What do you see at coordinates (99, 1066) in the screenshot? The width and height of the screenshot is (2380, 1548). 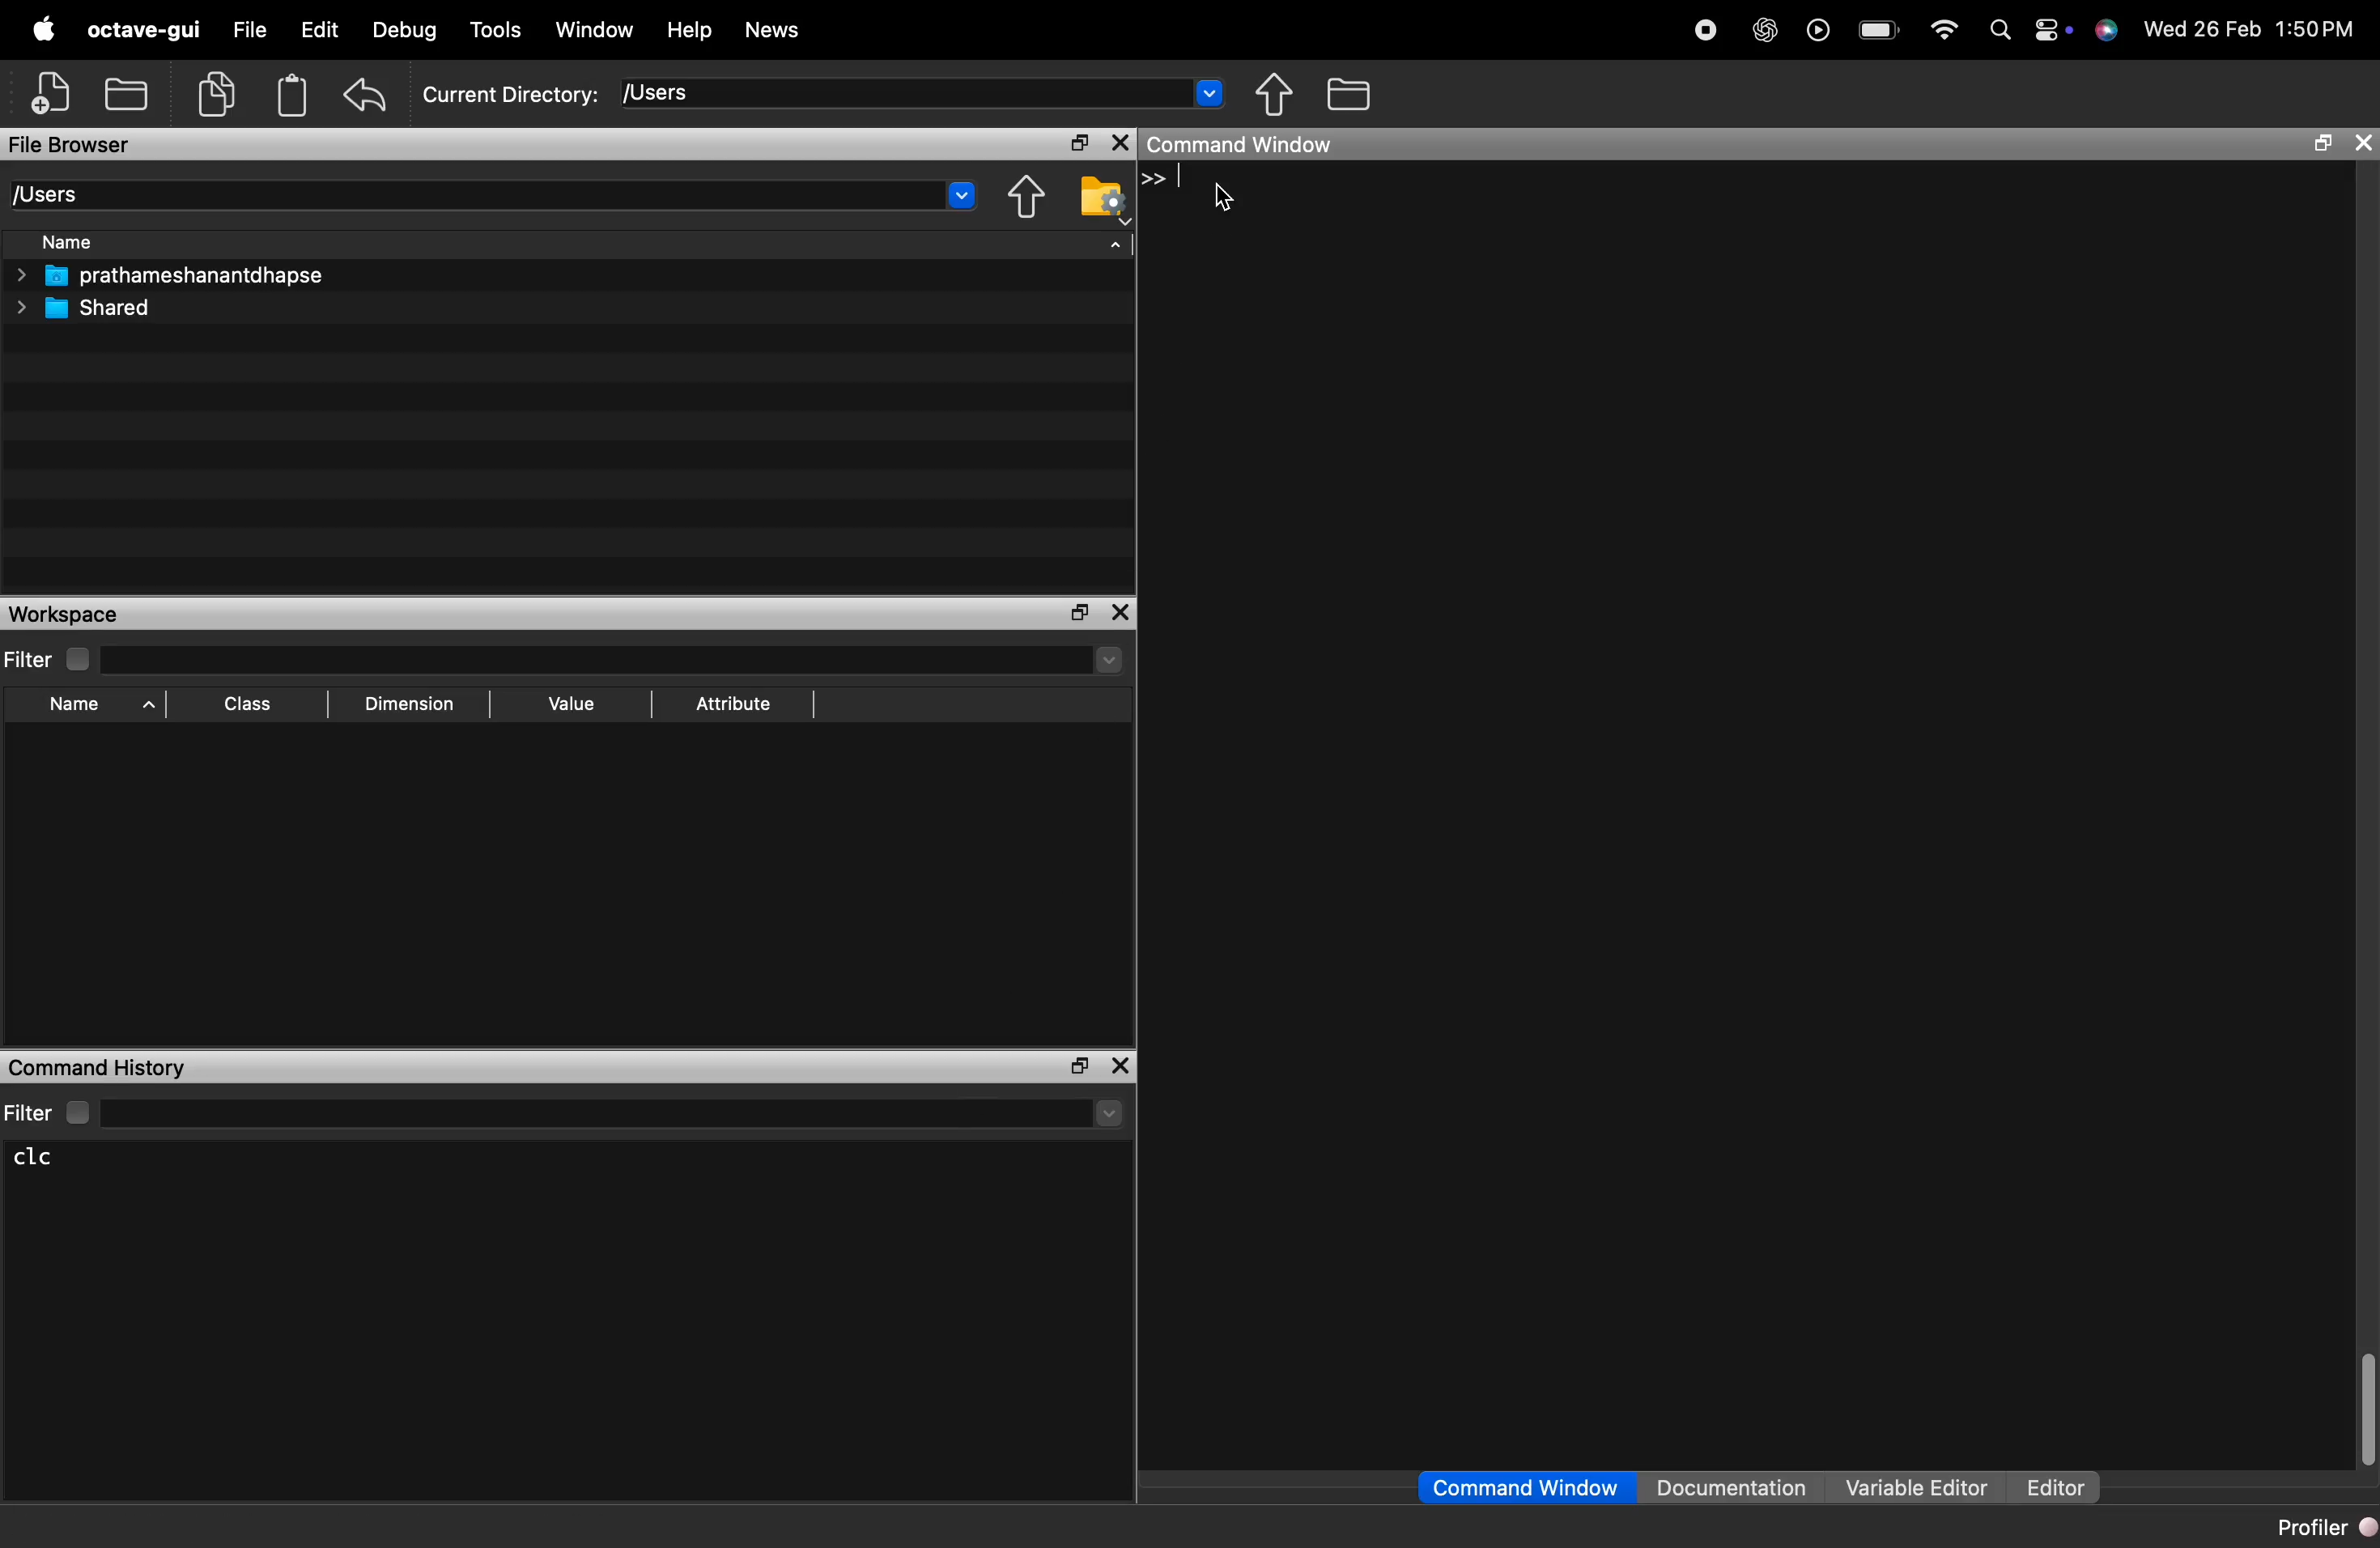 I see `Command History` at bounding box center [99, 1066].